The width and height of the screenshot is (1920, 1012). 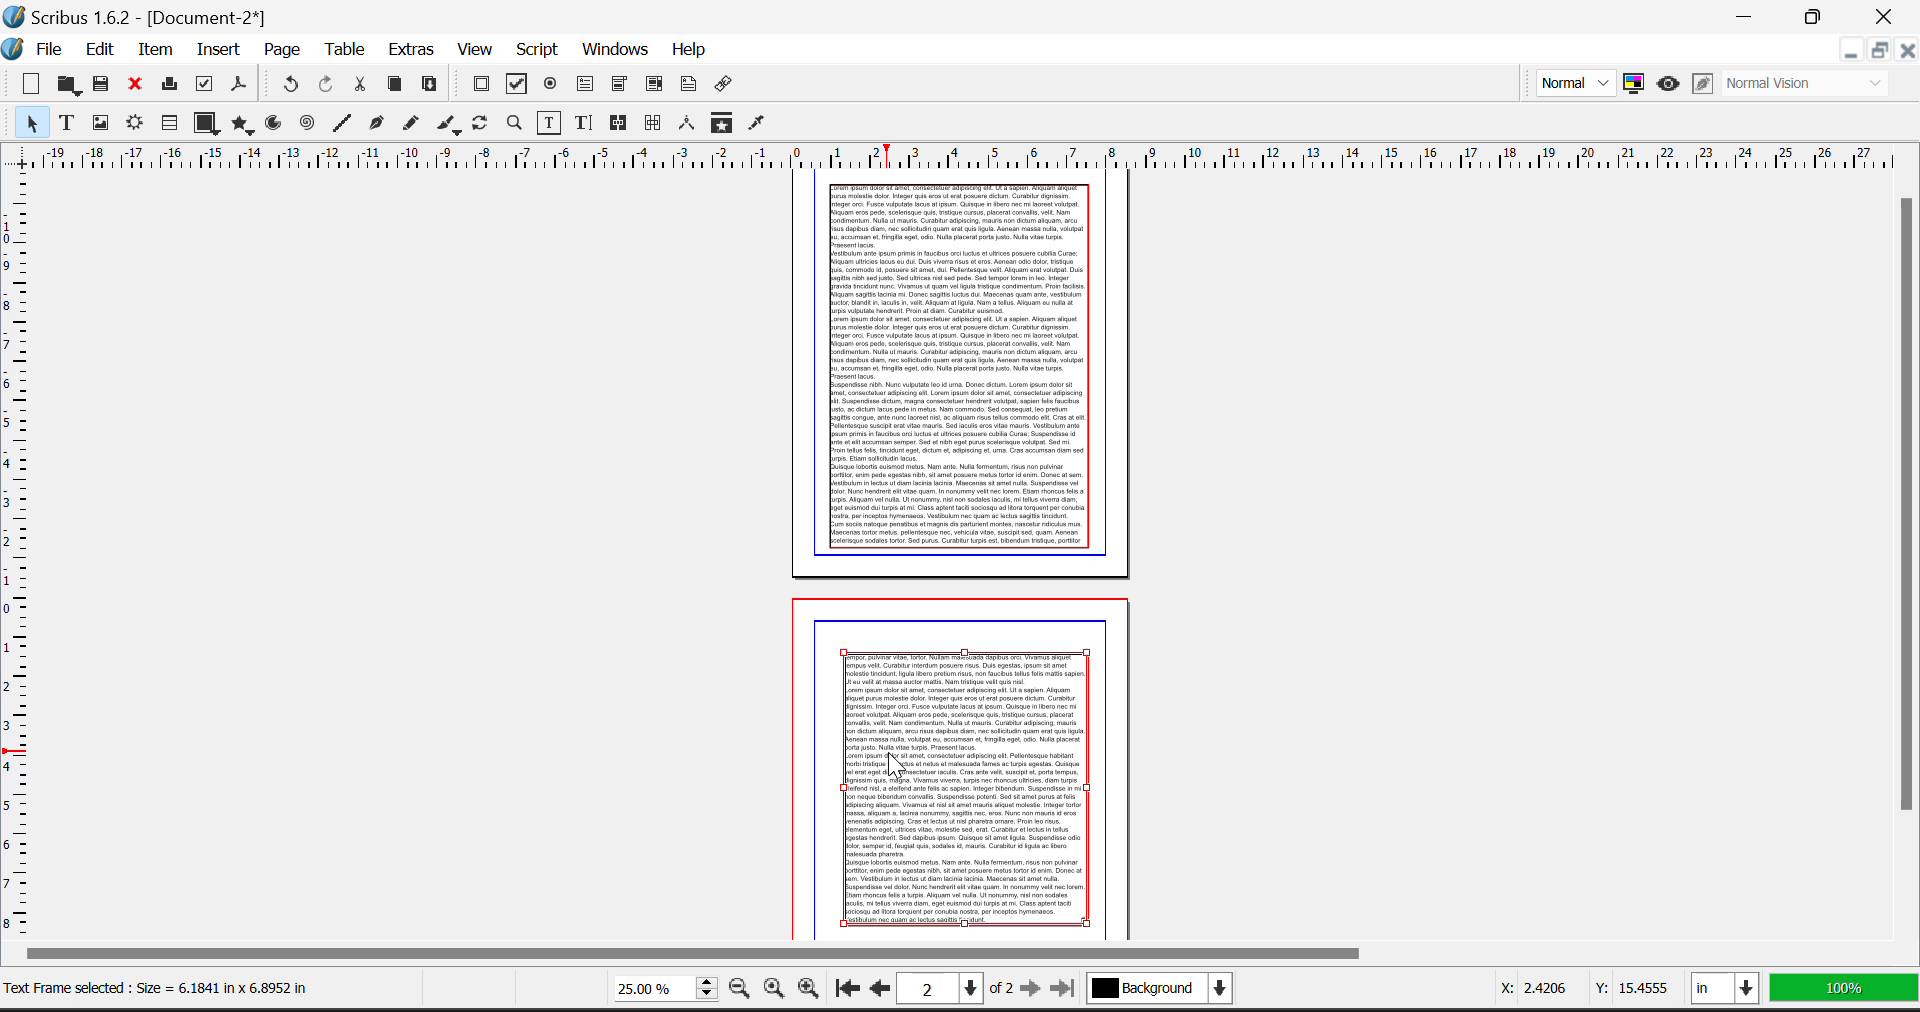 I want to click on Print, so click(x=169, y=87).